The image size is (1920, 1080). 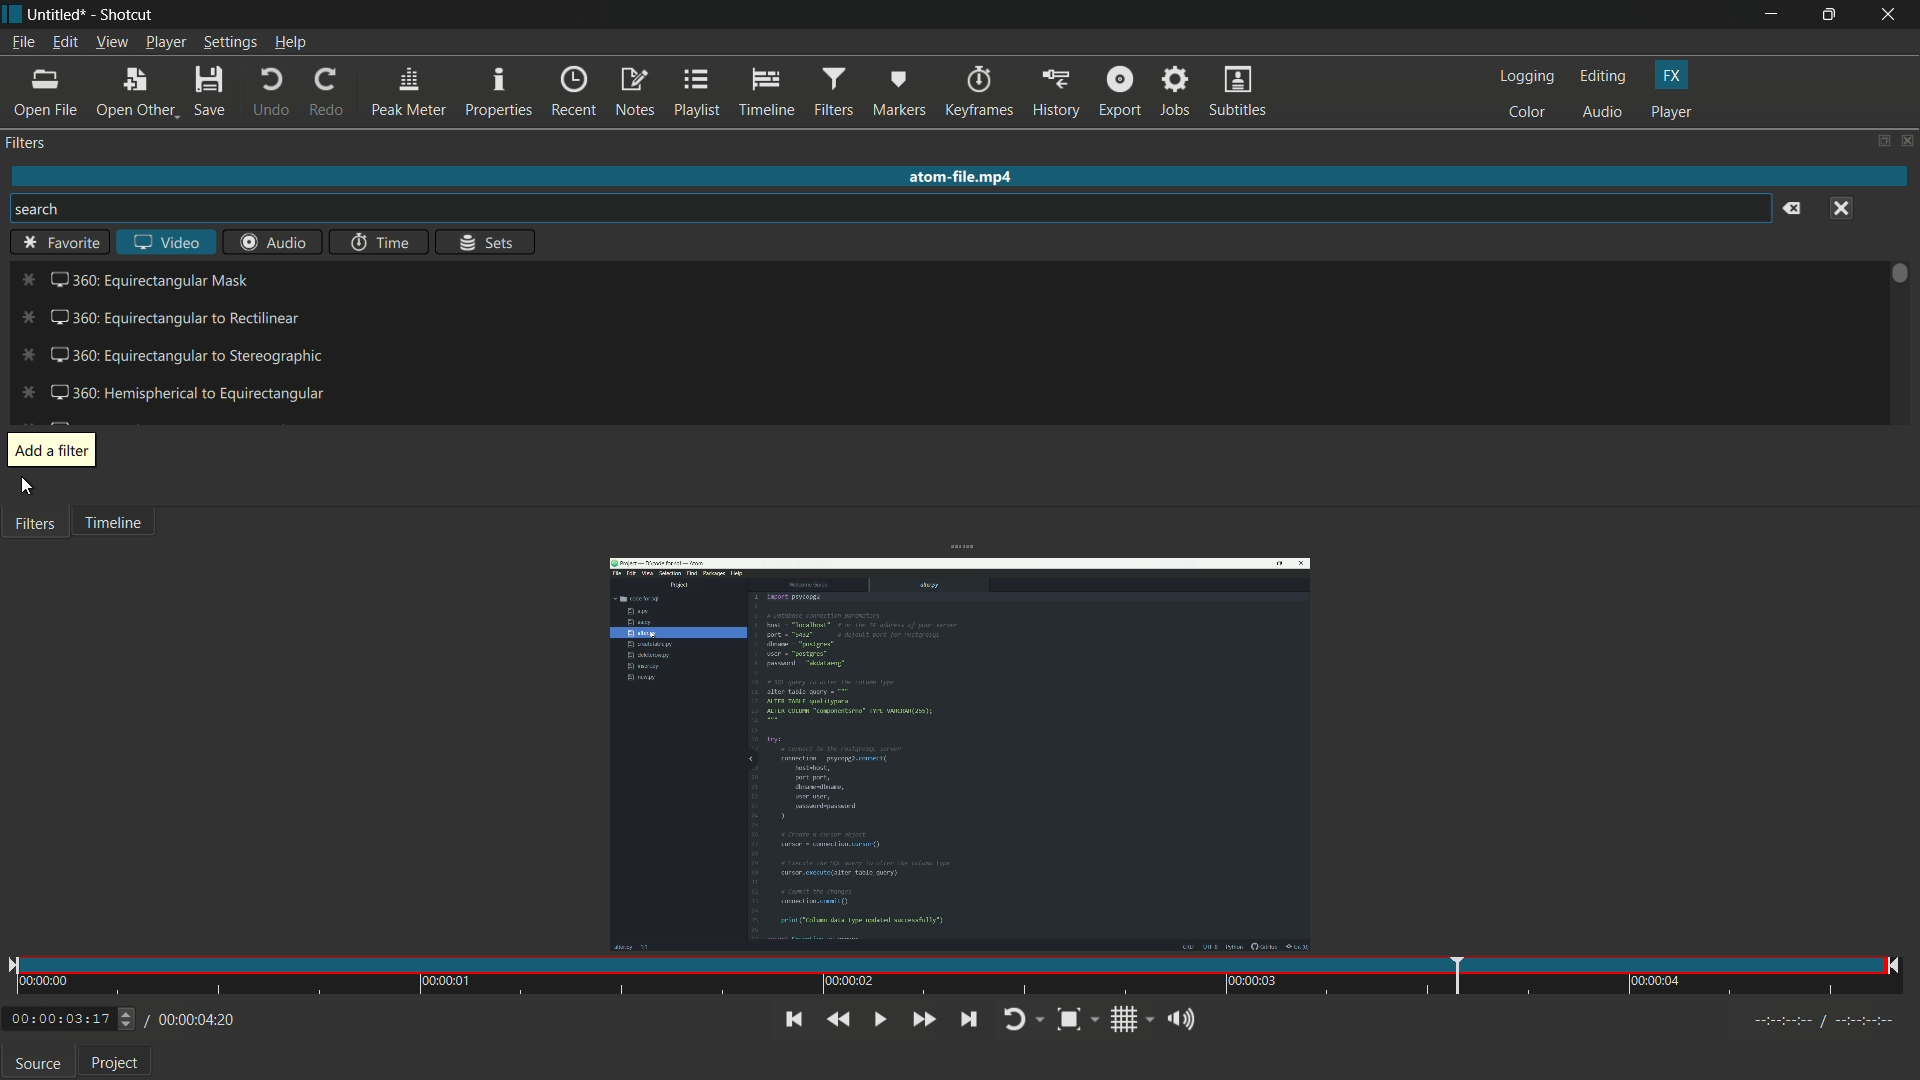 What do you see at coordinates (880, 1021) in the screenshot?
I see `toggle play or pause` at bounding box center [880, 1021].